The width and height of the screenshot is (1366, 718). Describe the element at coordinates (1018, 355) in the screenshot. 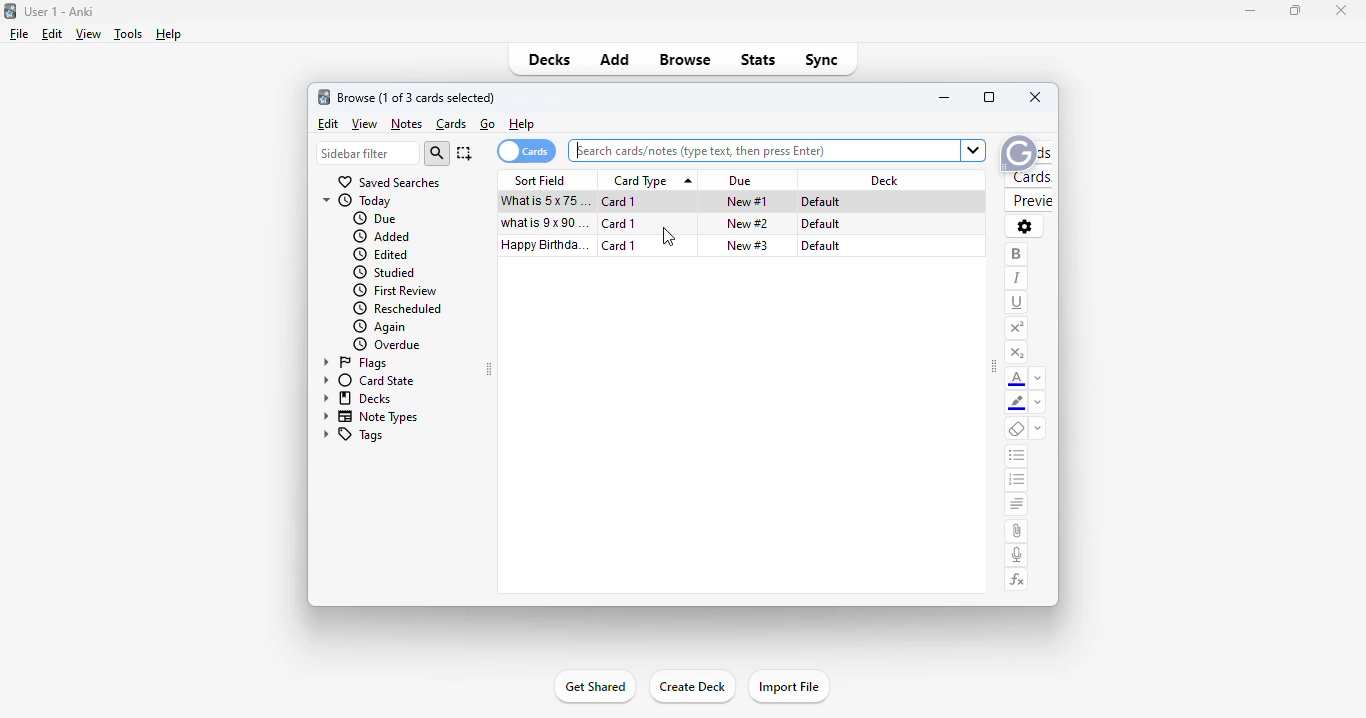

I see `subscript` at that location.